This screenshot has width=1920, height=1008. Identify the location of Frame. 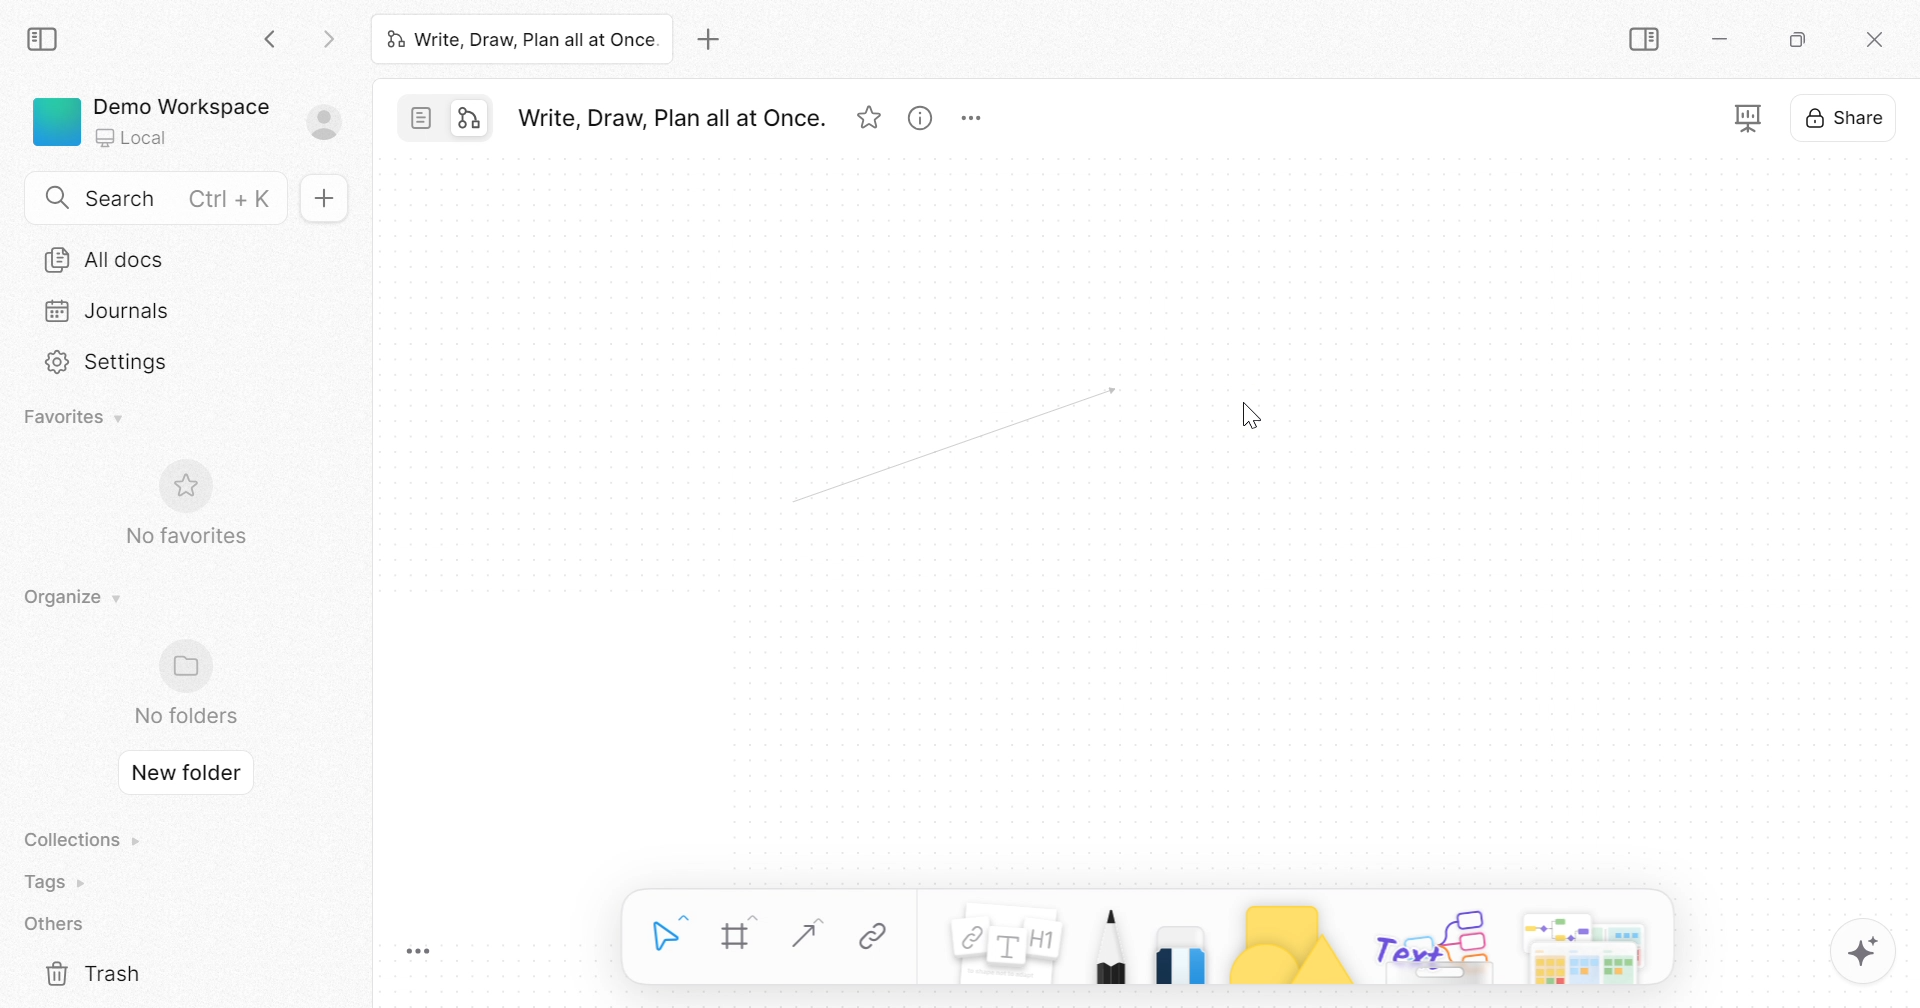
(738, 936).